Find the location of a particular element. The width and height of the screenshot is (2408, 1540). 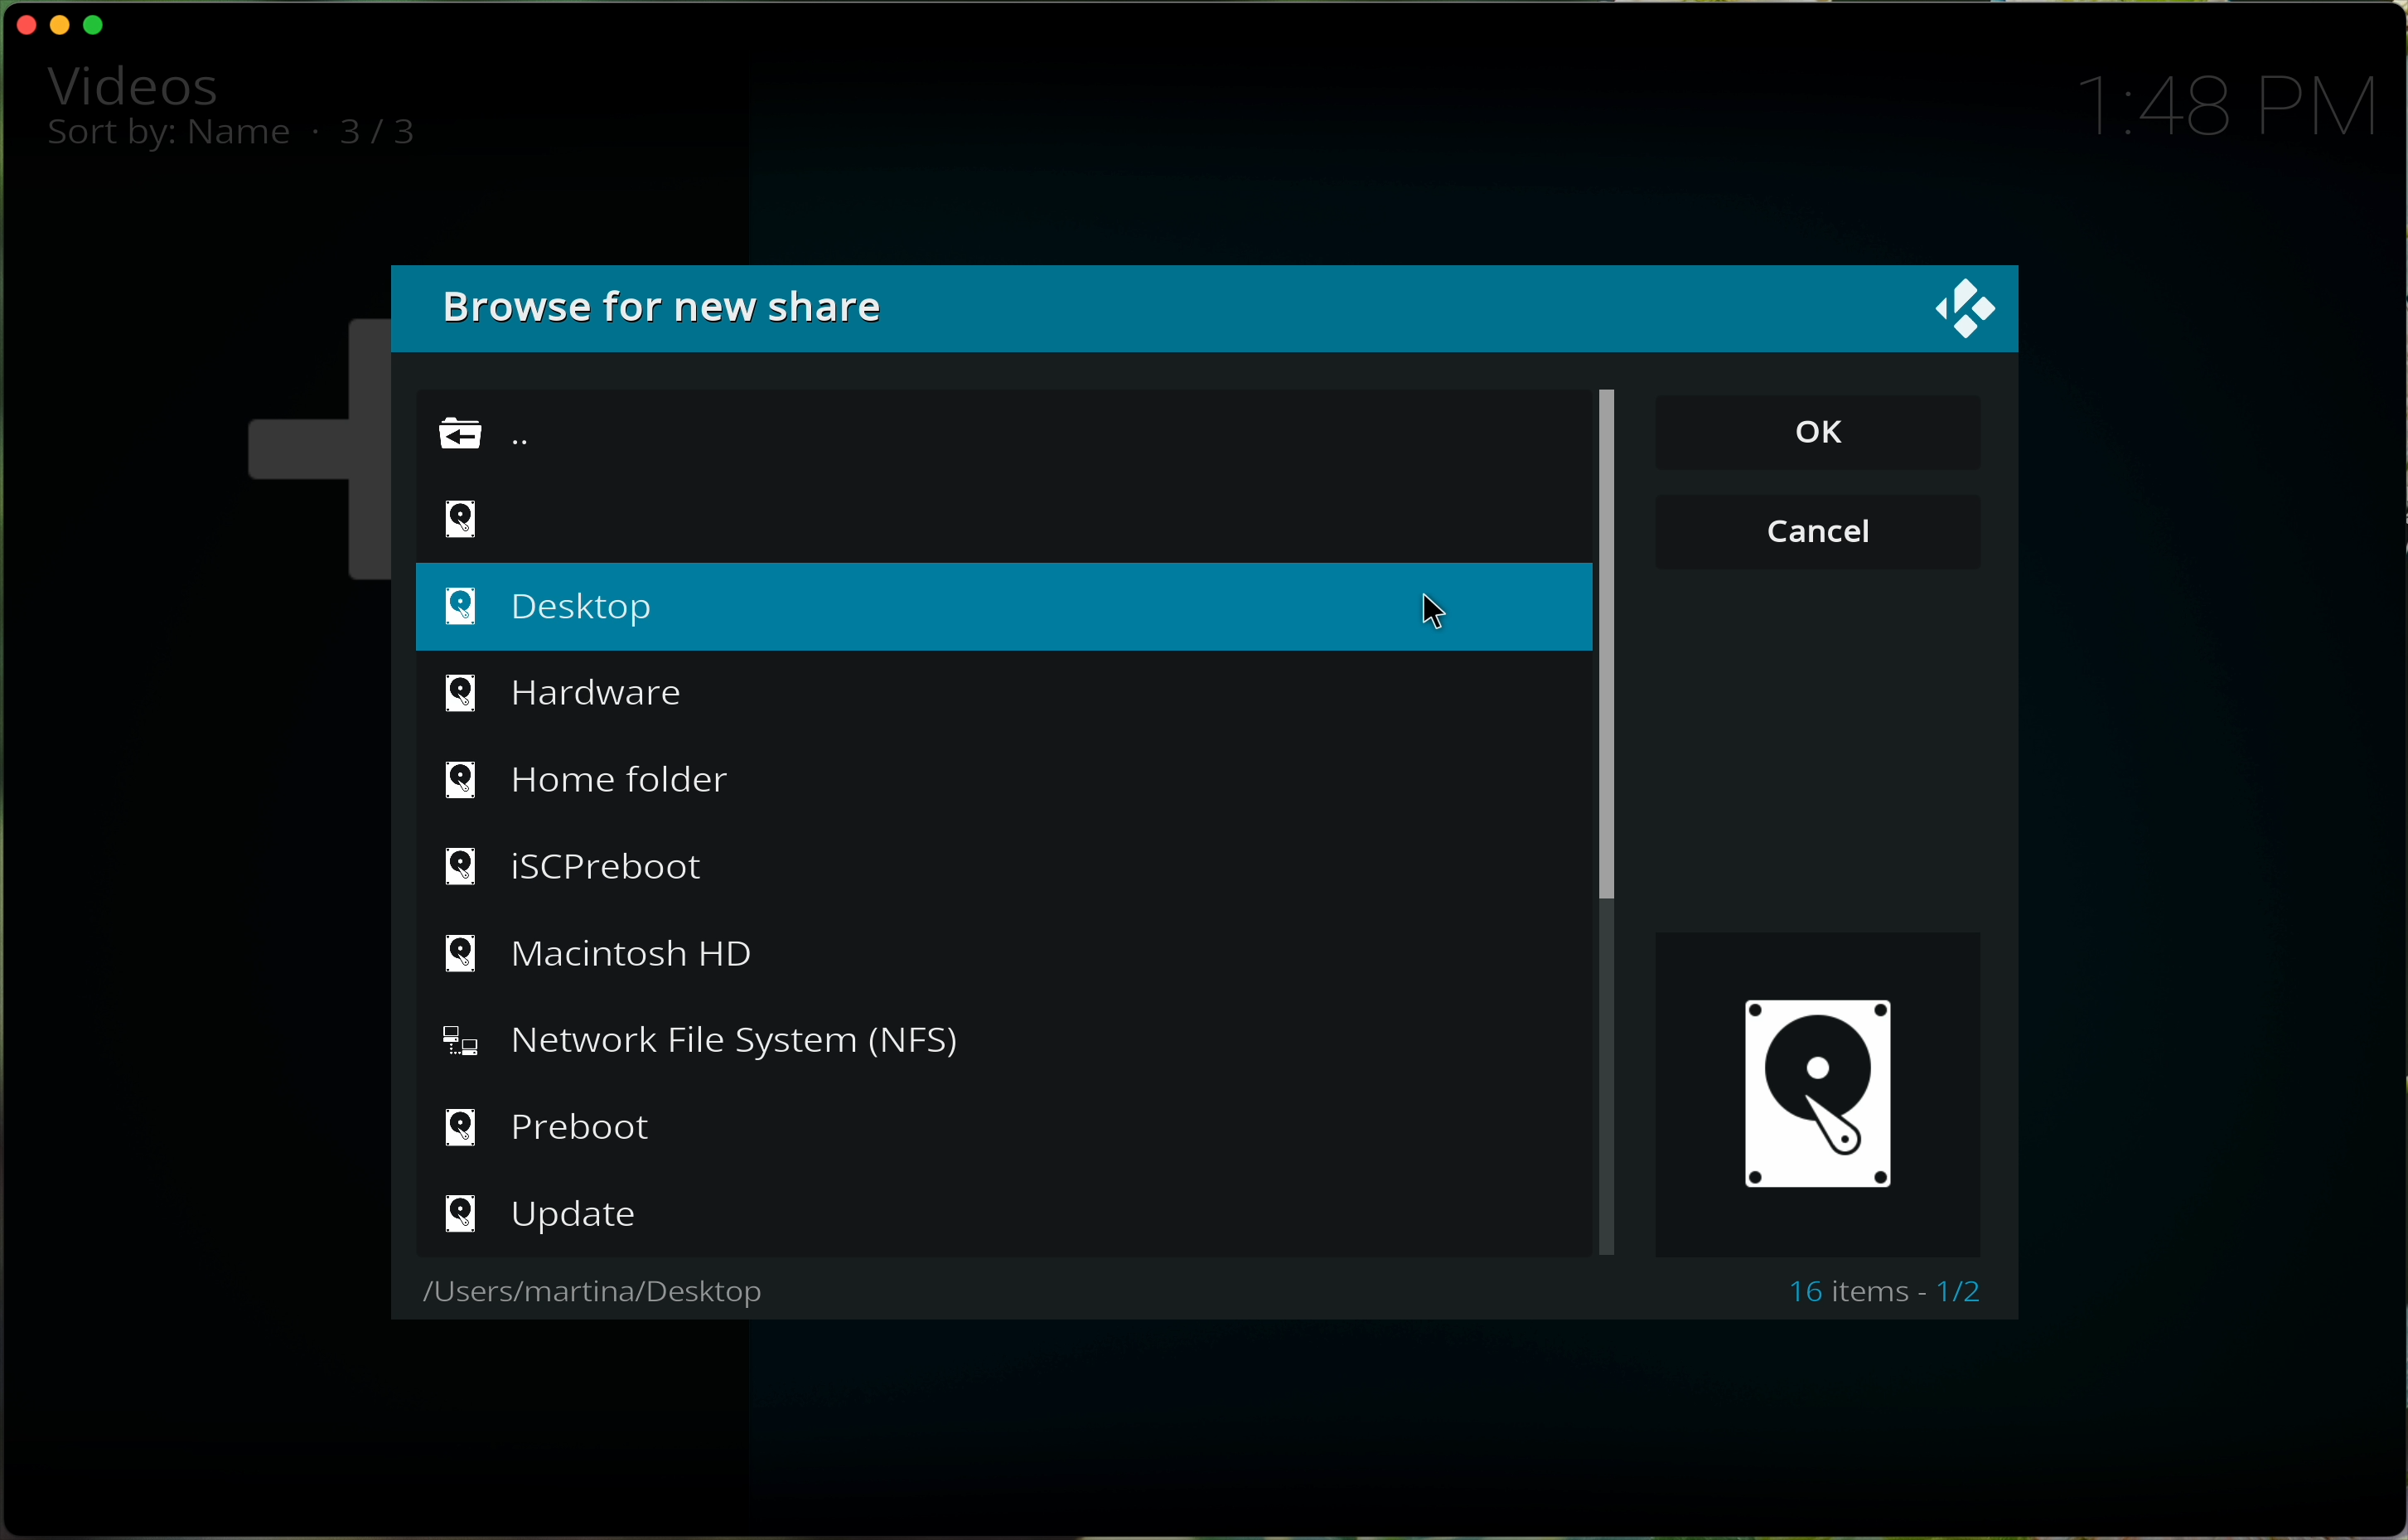

sort by name is located at coordinates (170, 140).